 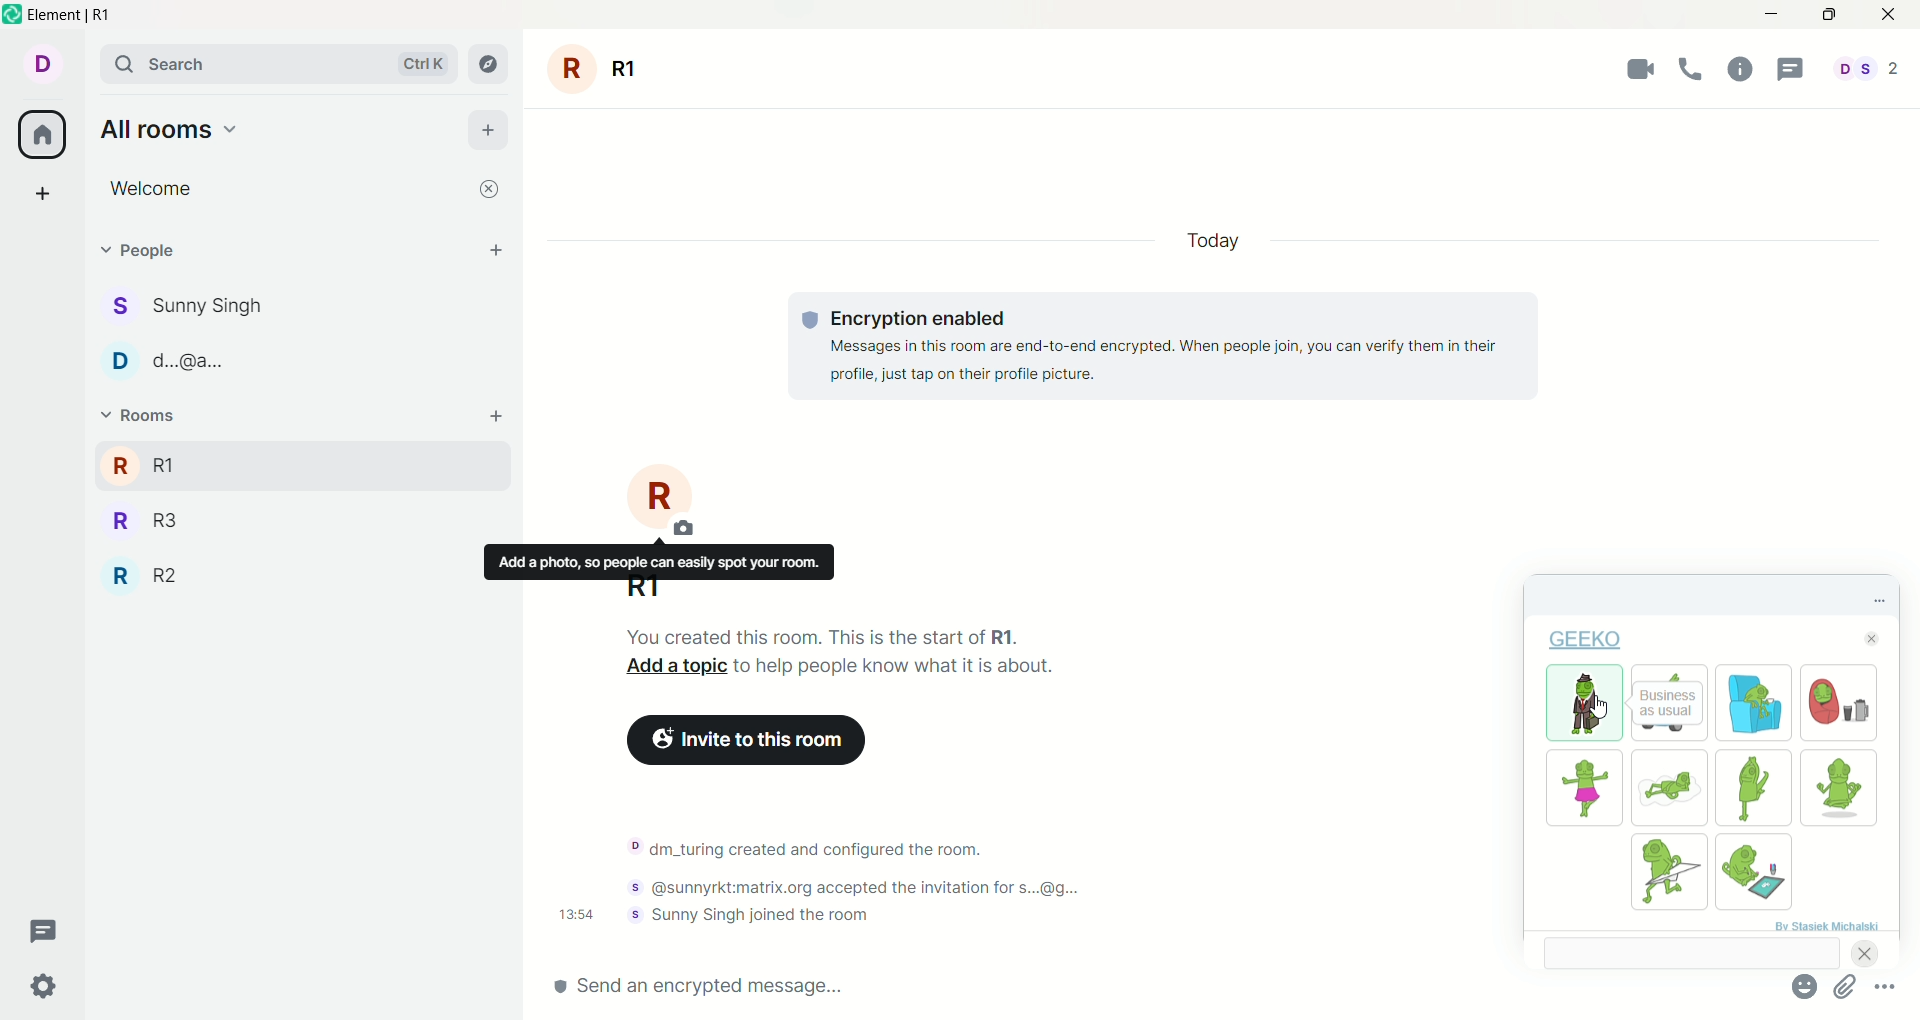 I want to click on close, so click(x=1871, y=638).